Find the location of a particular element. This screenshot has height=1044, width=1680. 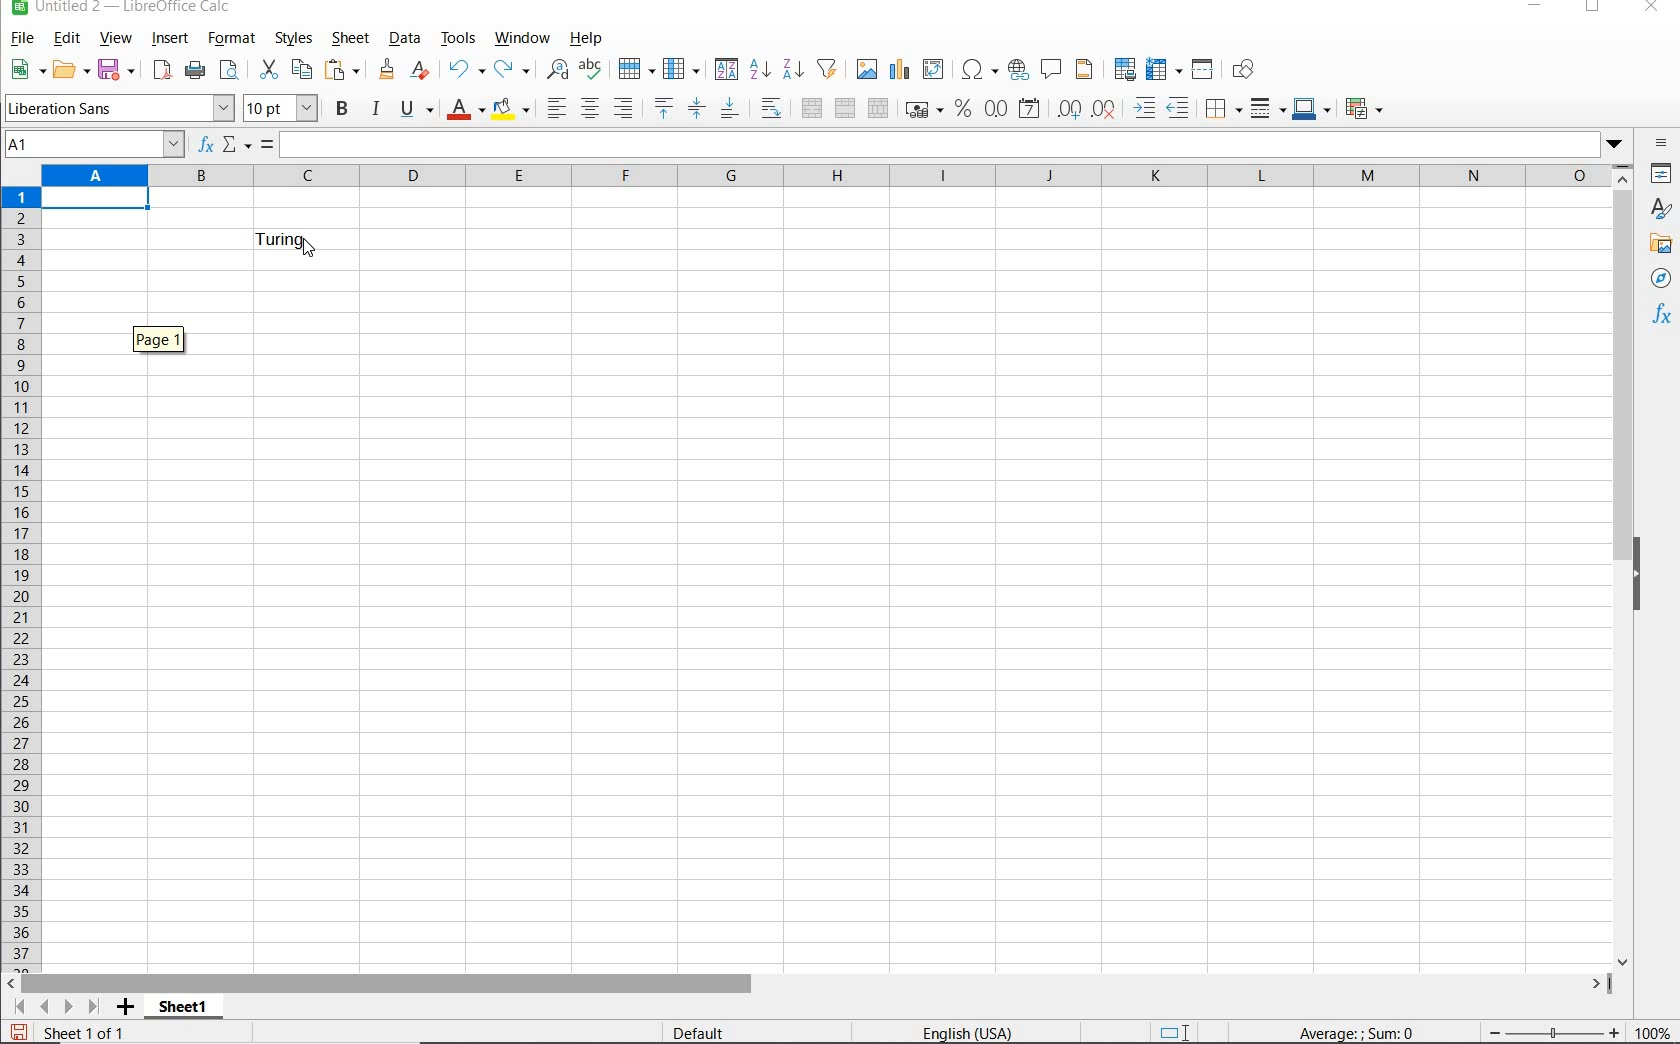

SELECTED CELL is located at coordinates (100, 204).